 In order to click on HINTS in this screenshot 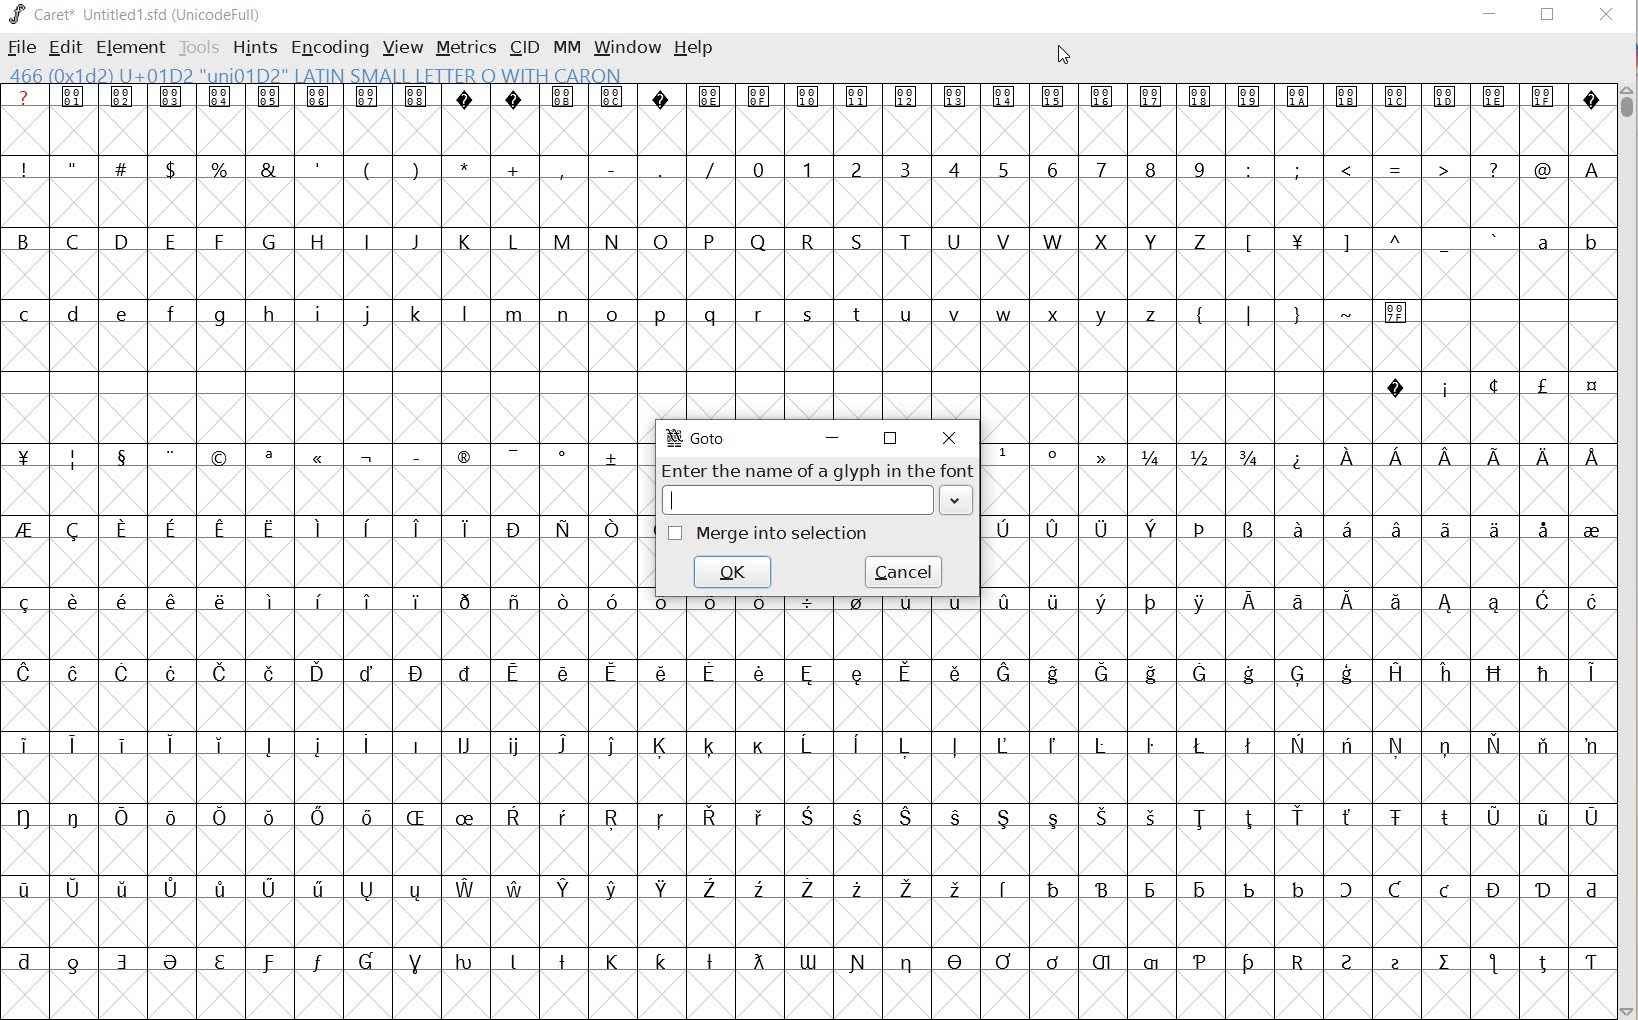, I will do `click(255, 47)`.